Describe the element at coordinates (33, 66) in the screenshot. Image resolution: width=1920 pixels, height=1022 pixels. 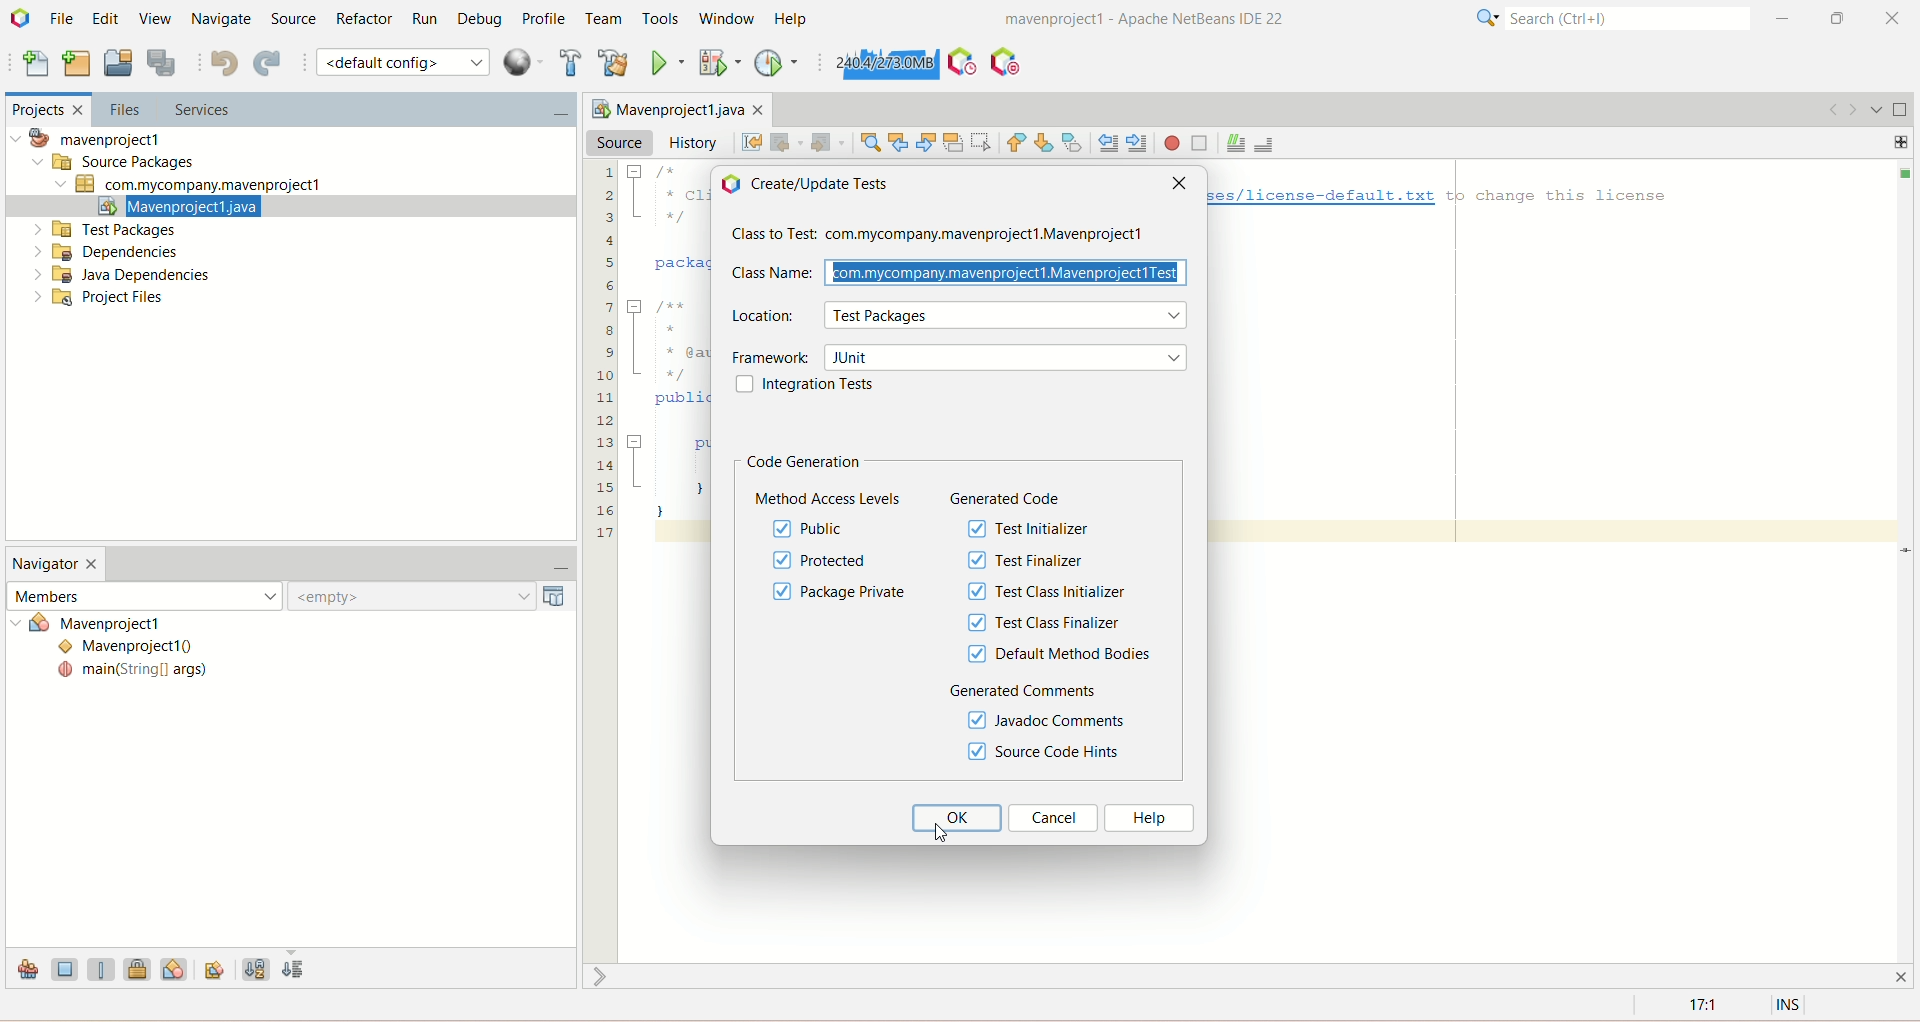
I see `new file` at that location.